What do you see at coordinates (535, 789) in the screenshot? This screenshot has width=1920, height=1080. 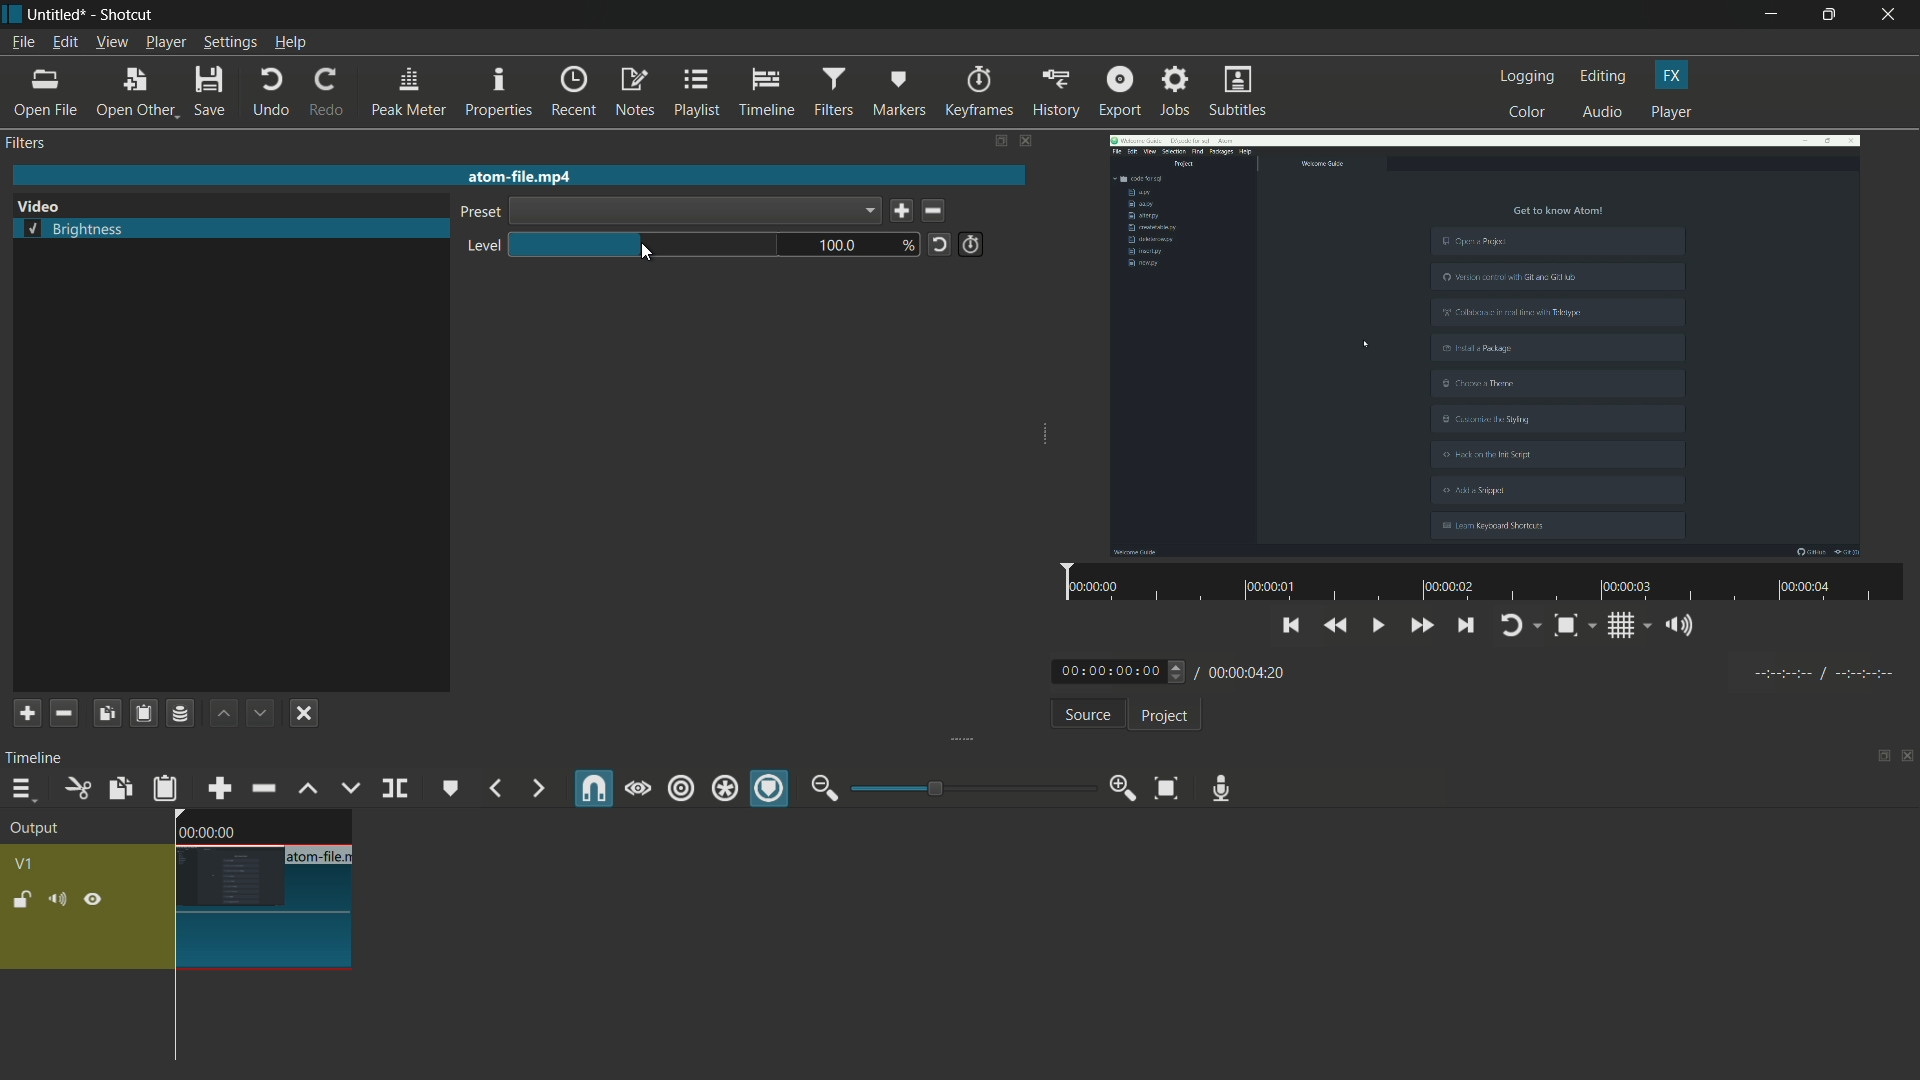 I see `next marker` at bounding box center [535, 789].